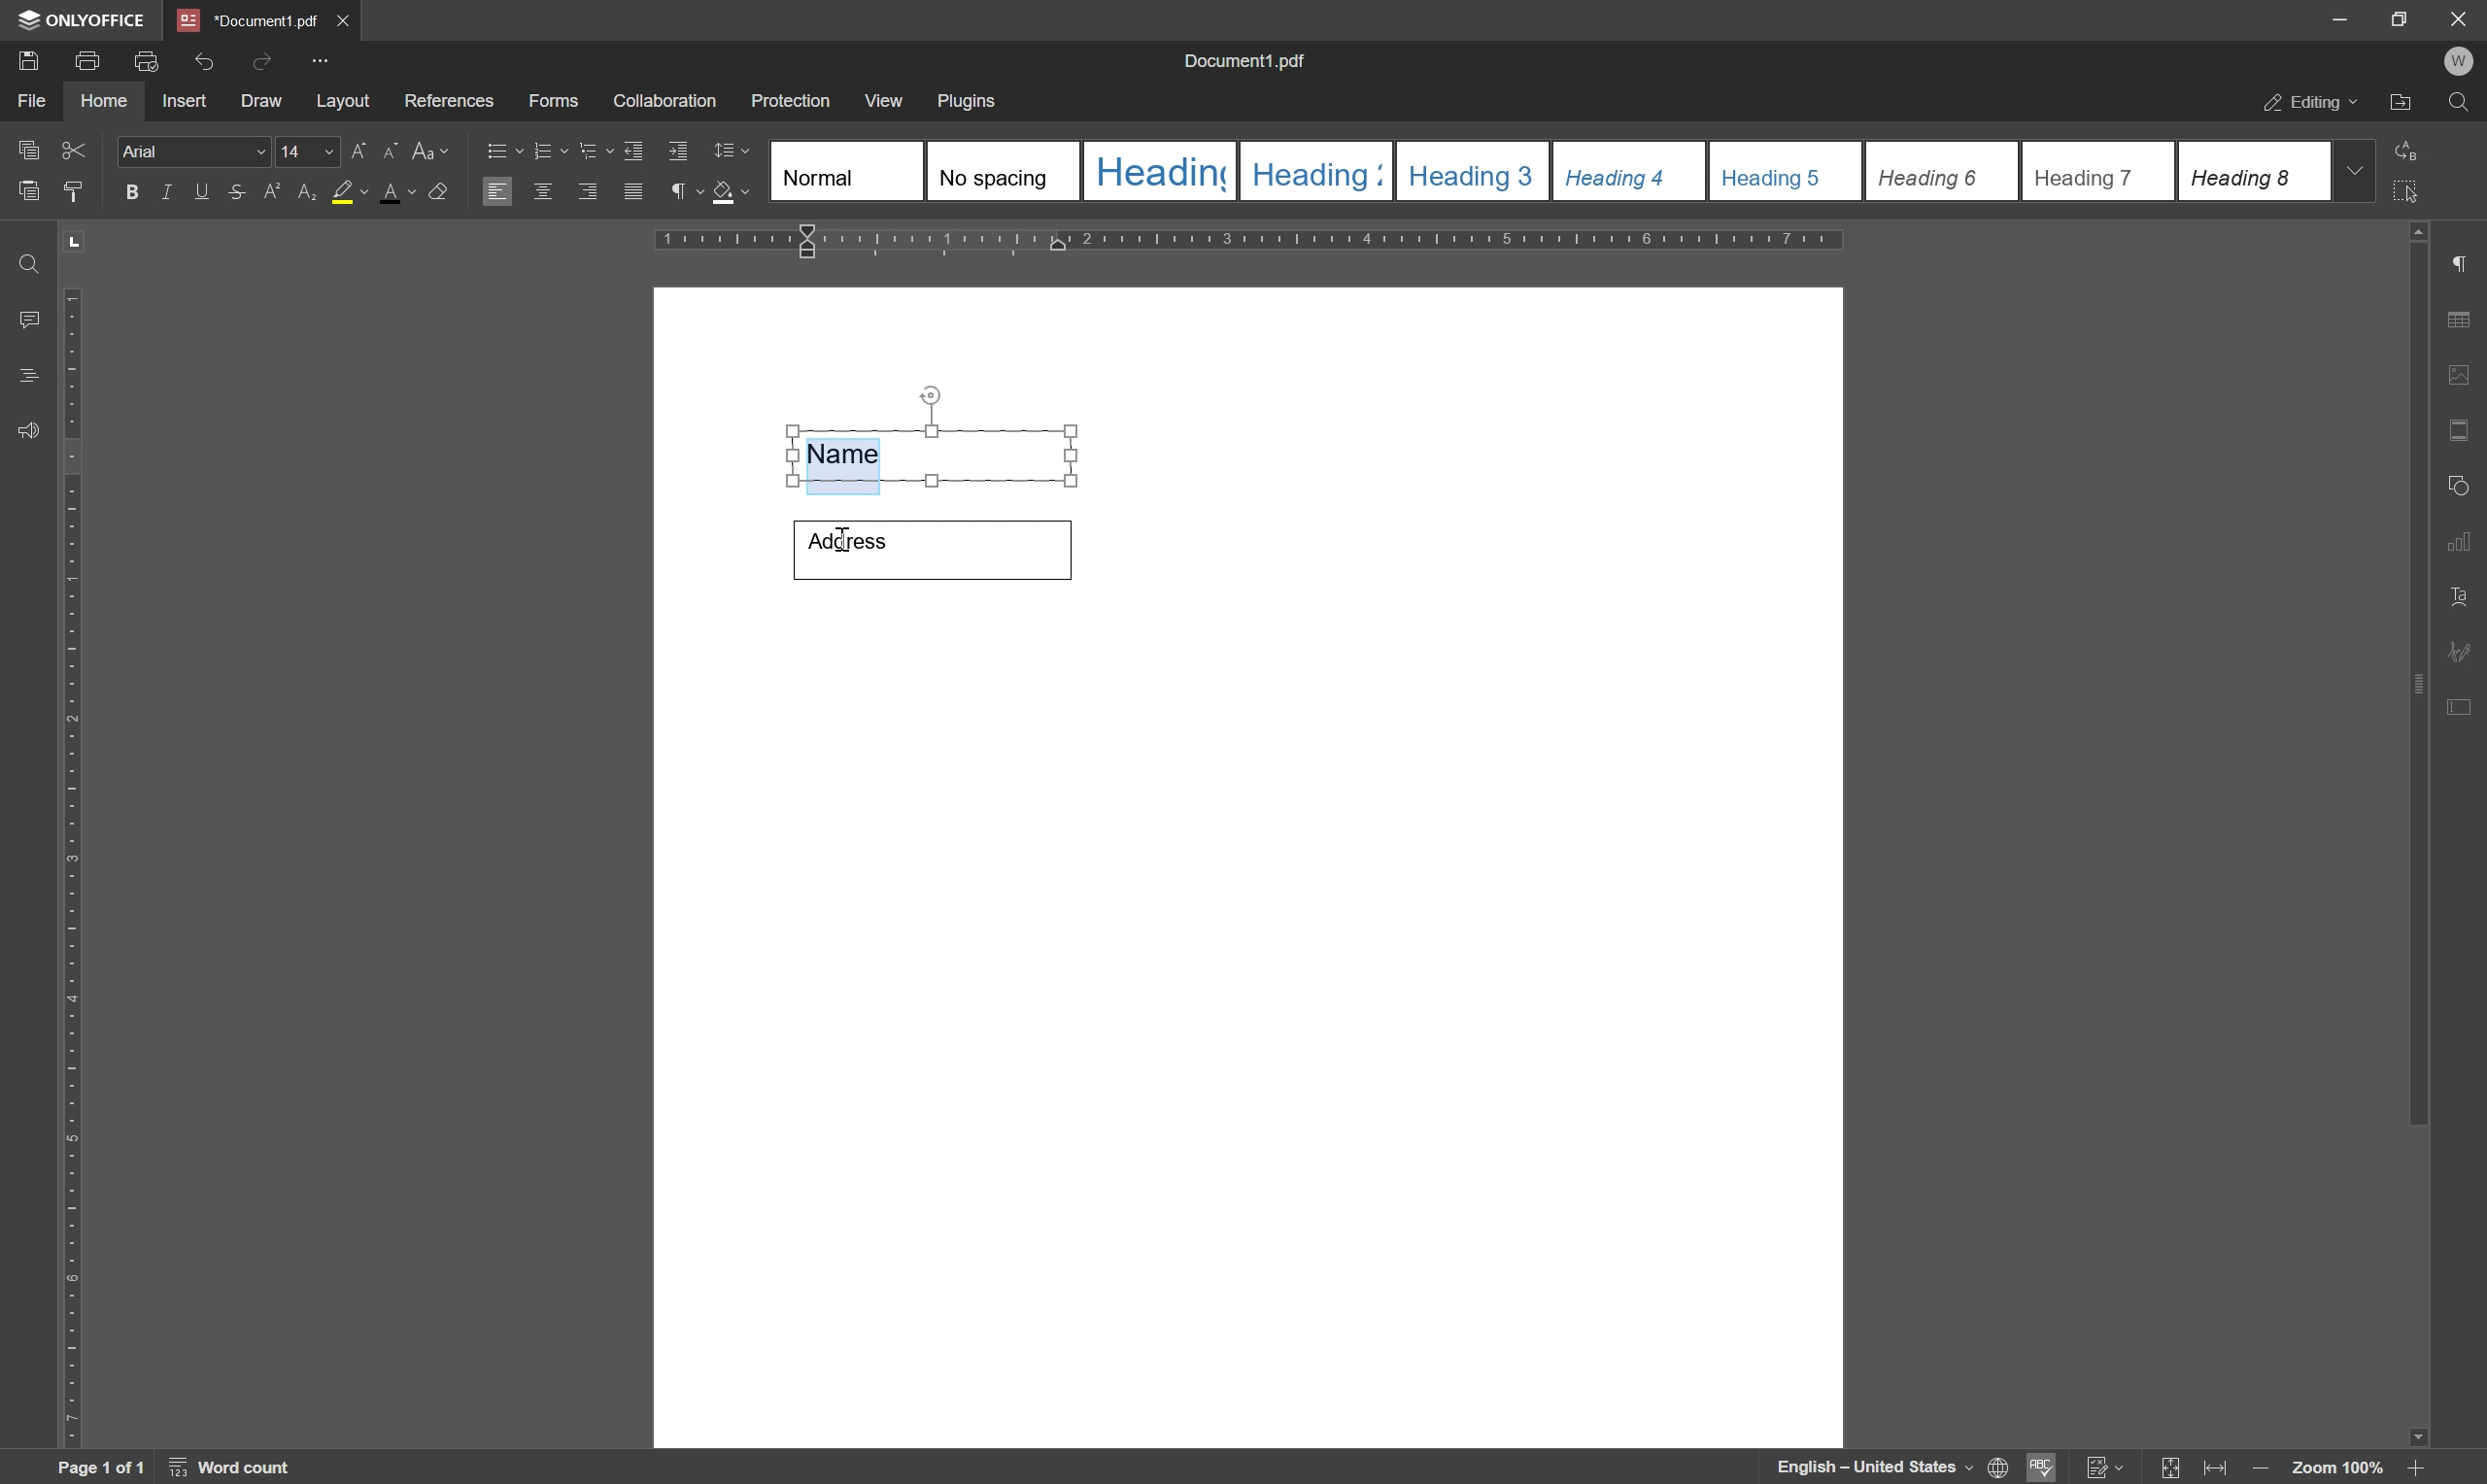 Image resolution: width=2487 pixels, height=1484 pixels. What do you see at coordinates (2169, 1468) in the screenshot?
I see `fit to slide` at bounding box center [2169, 1468].